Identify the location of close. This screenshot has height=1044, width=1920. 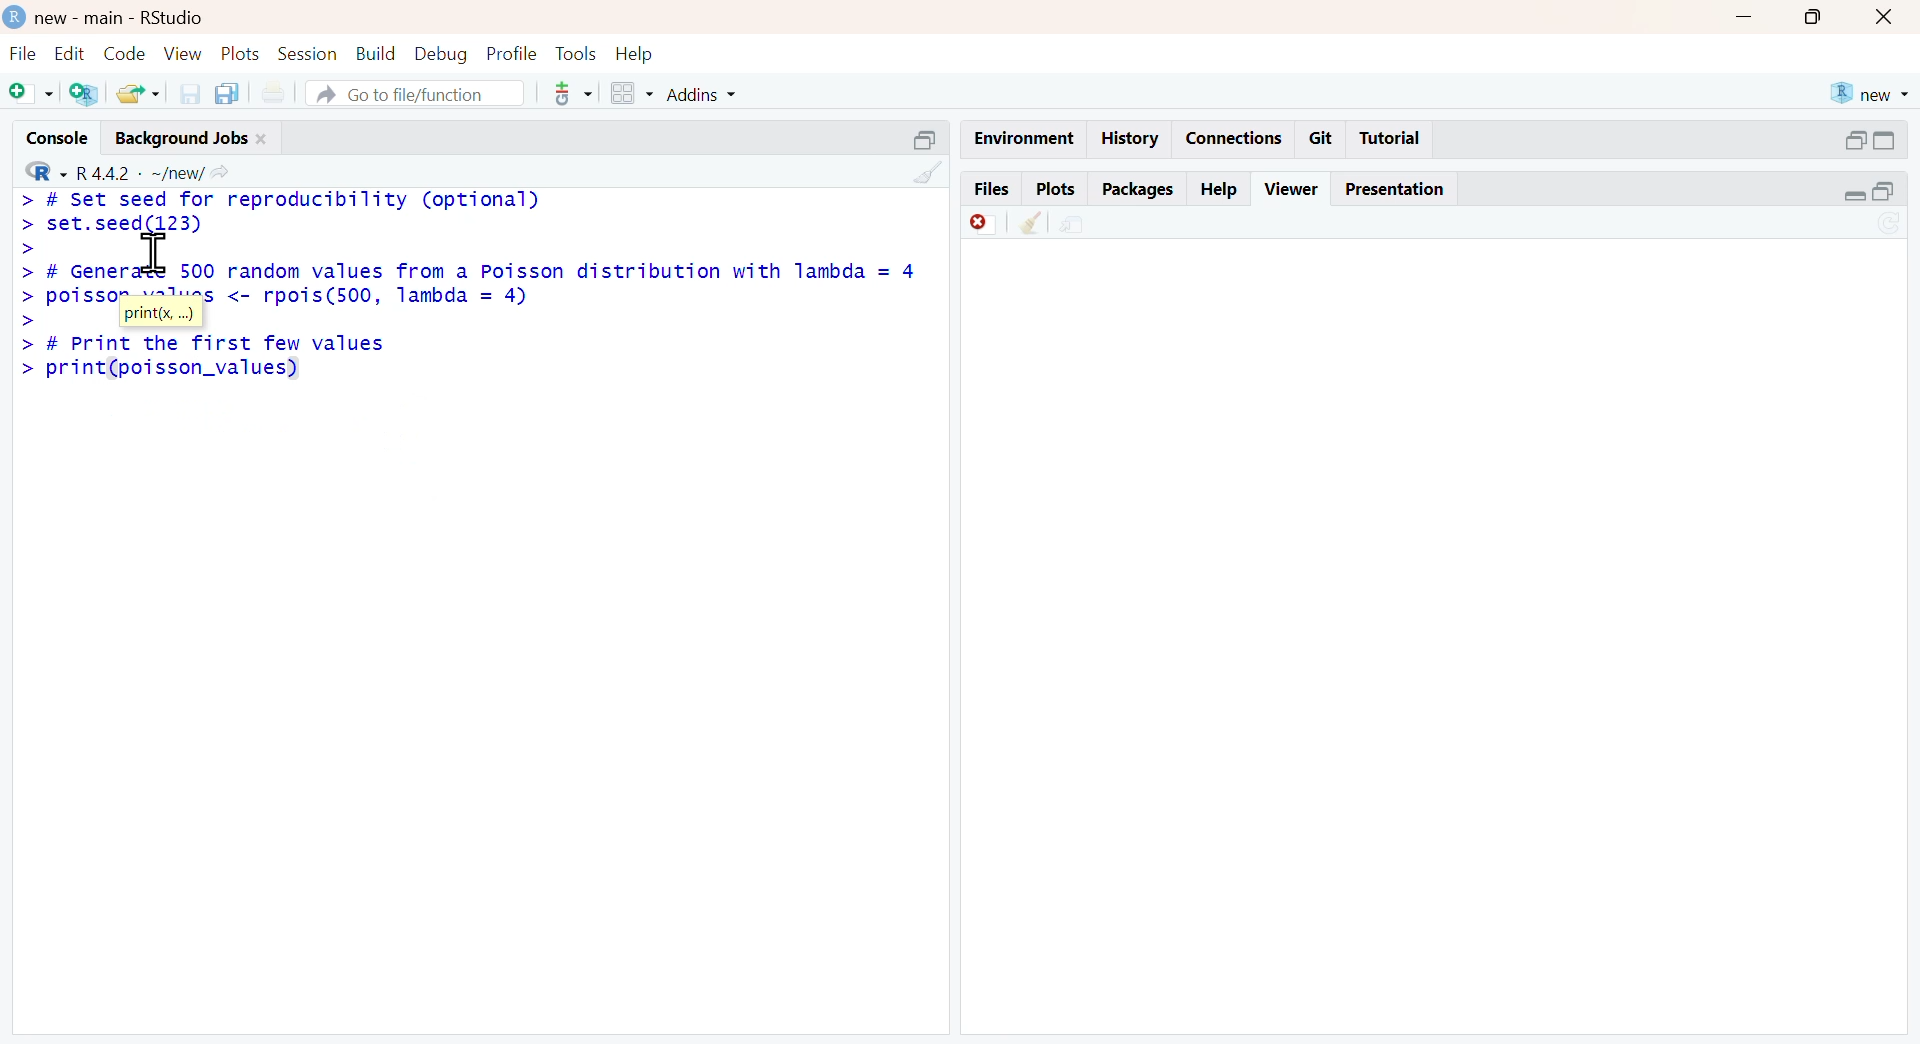
(263, 139).